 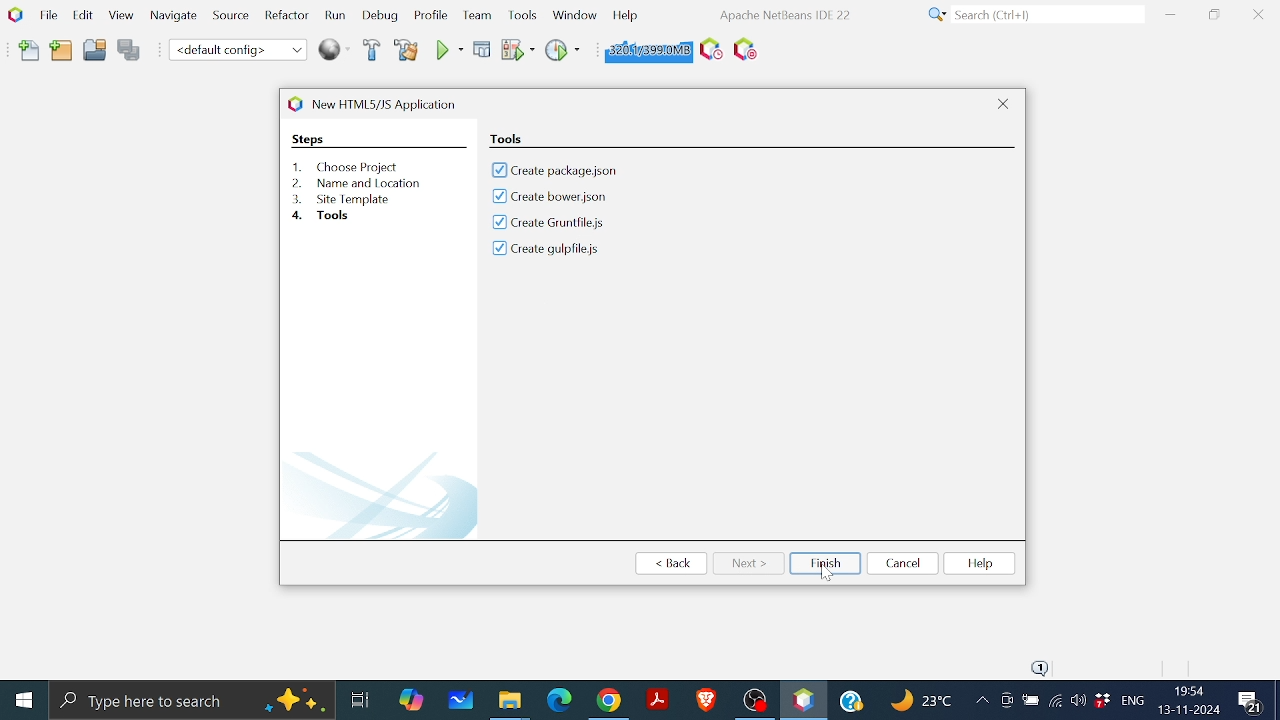 I want to click on White board, so click(x=463, y=699).